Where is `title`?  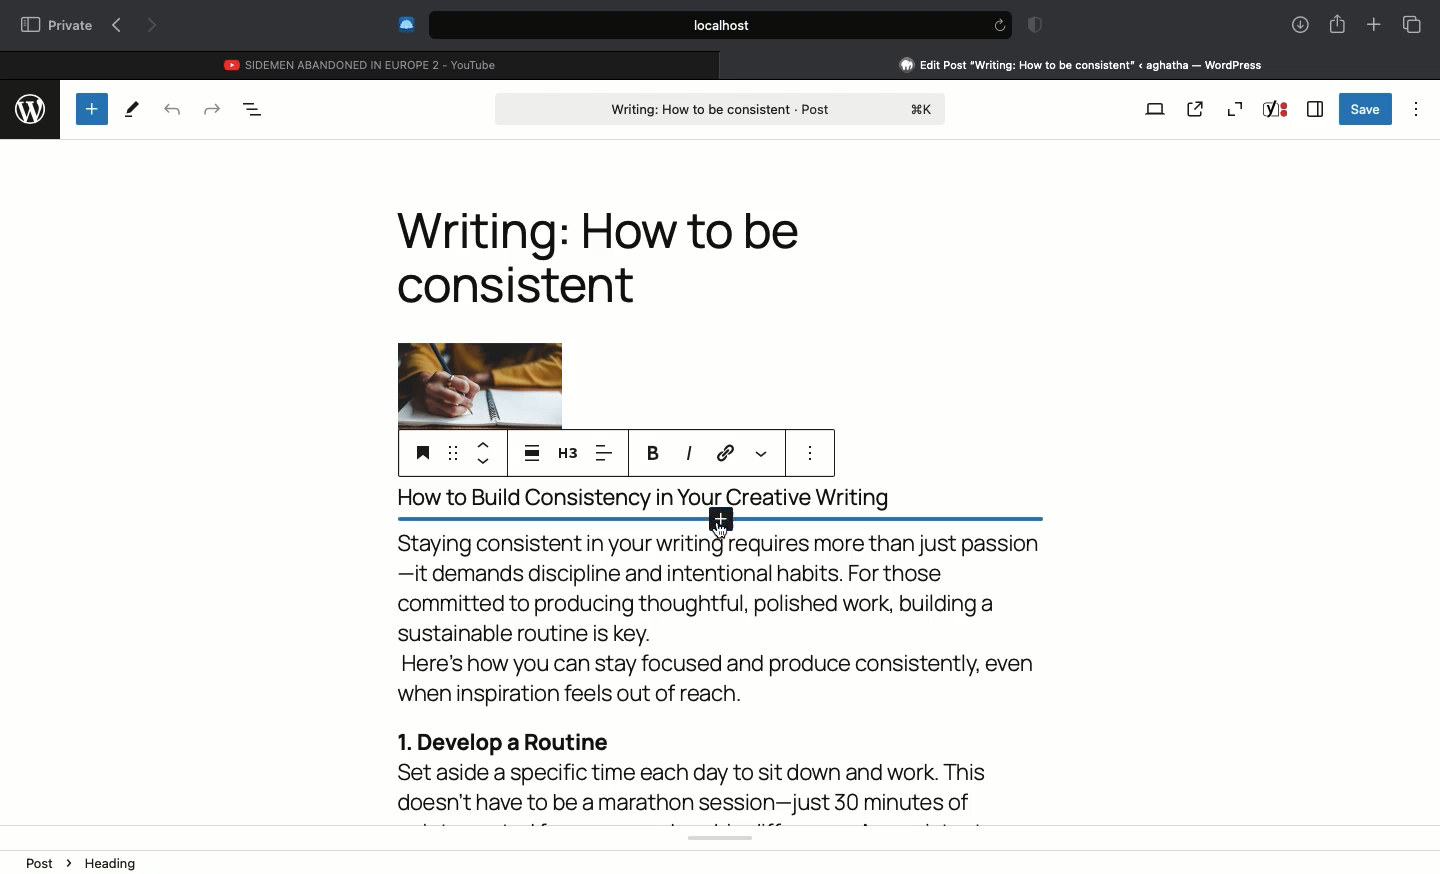
title is located at coordinates (715, 496).